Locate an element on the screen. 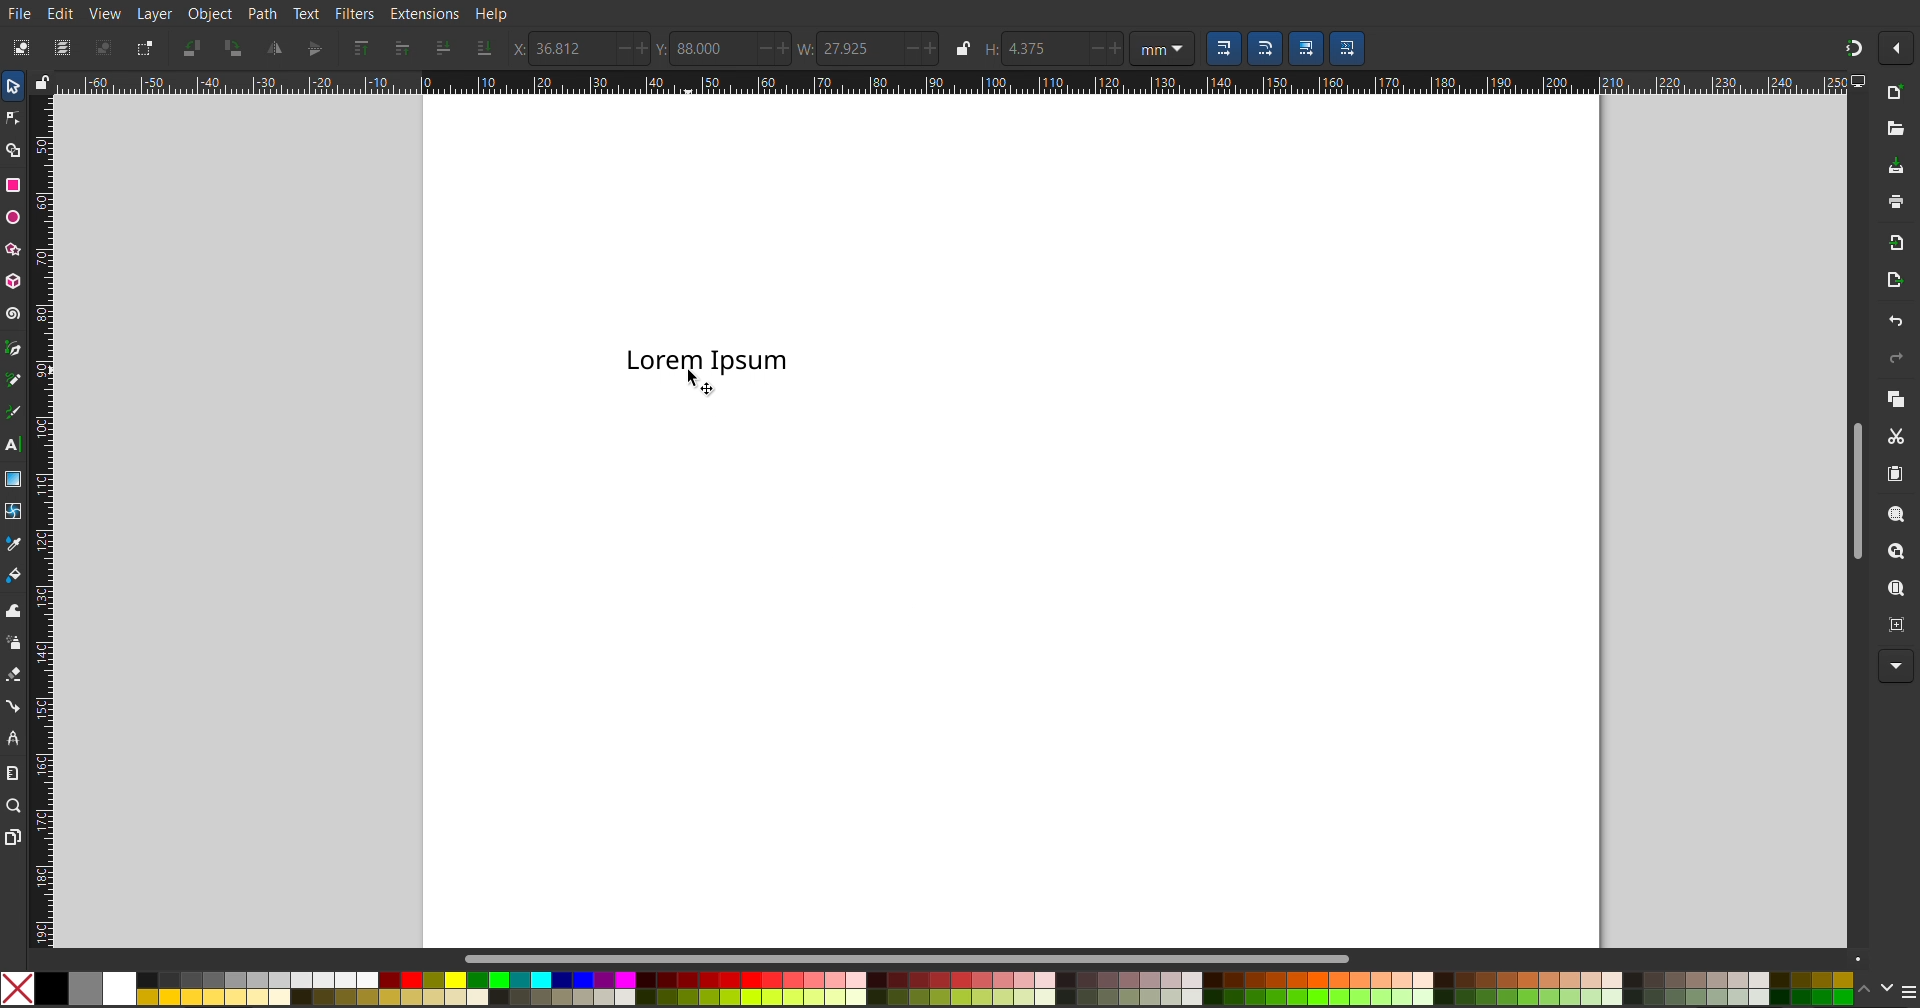 This screenshot has width=1920, height=1008. LPE Tool is located at coordinates (14, 737).